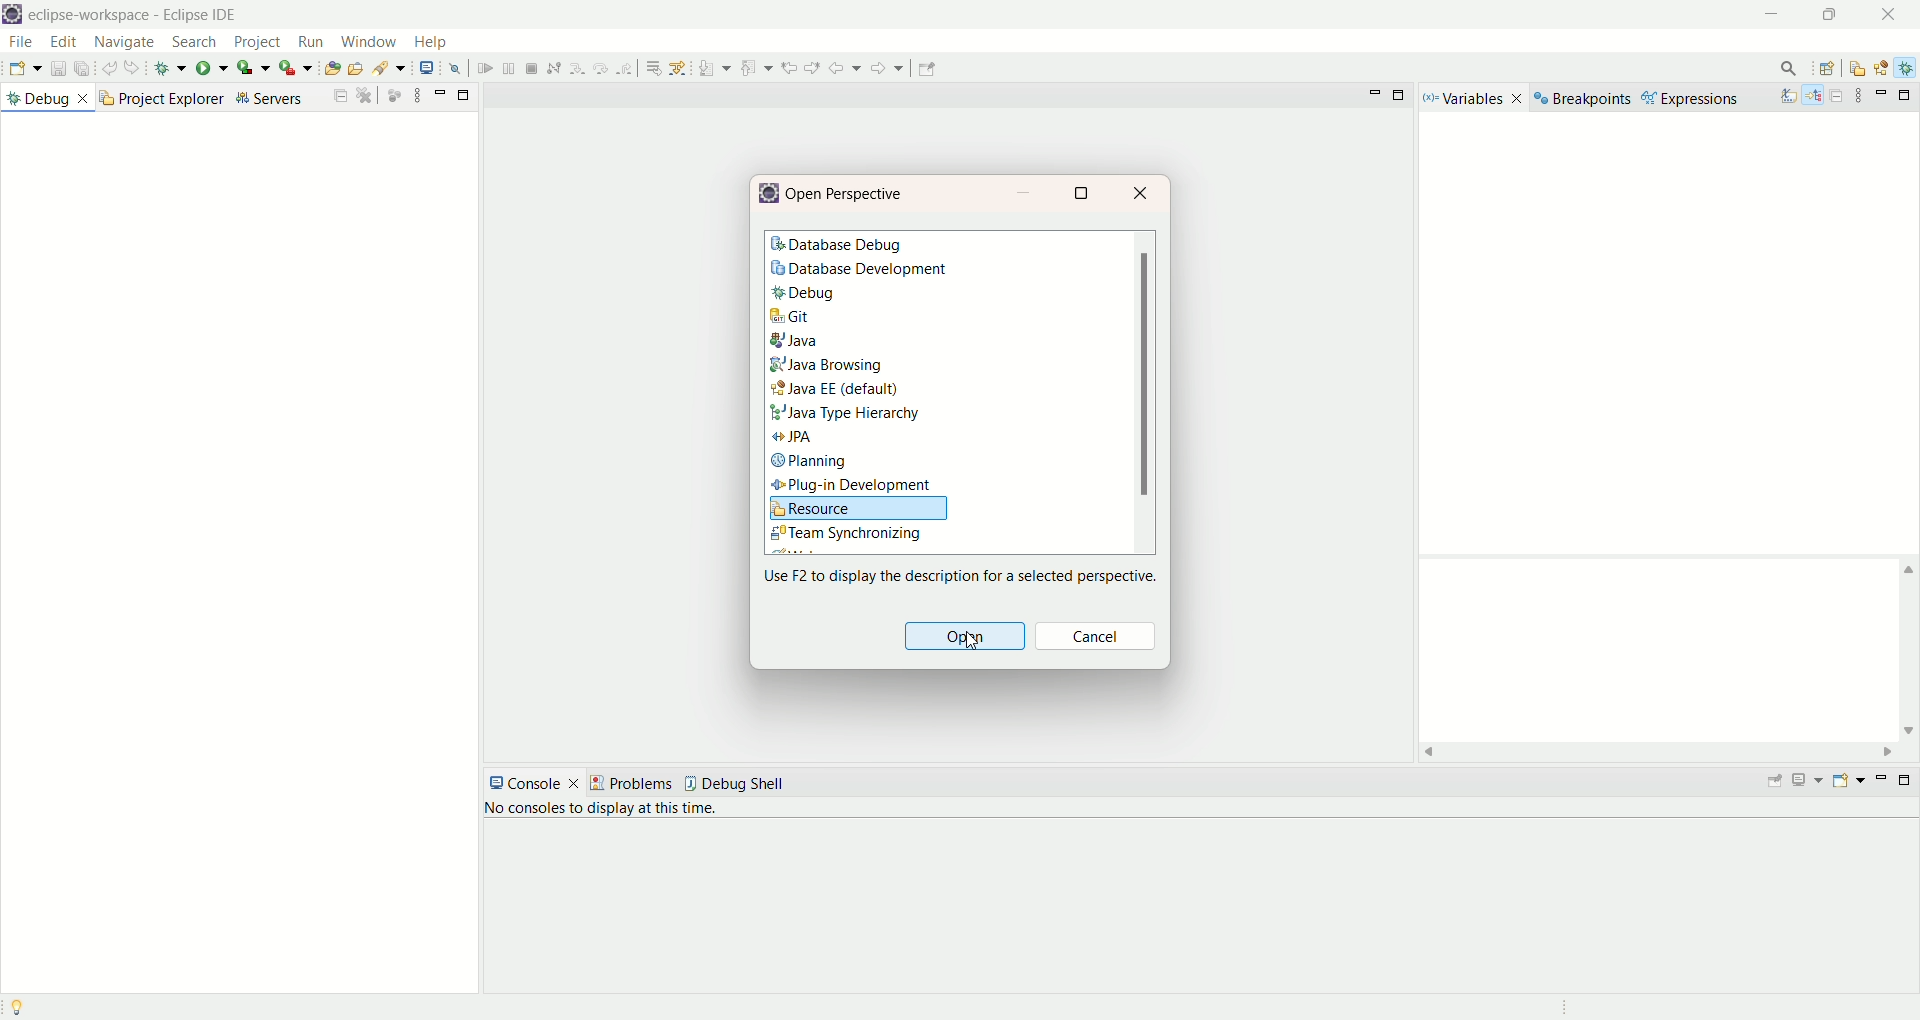  I want to click on scroll bar, so click(1143, 392).